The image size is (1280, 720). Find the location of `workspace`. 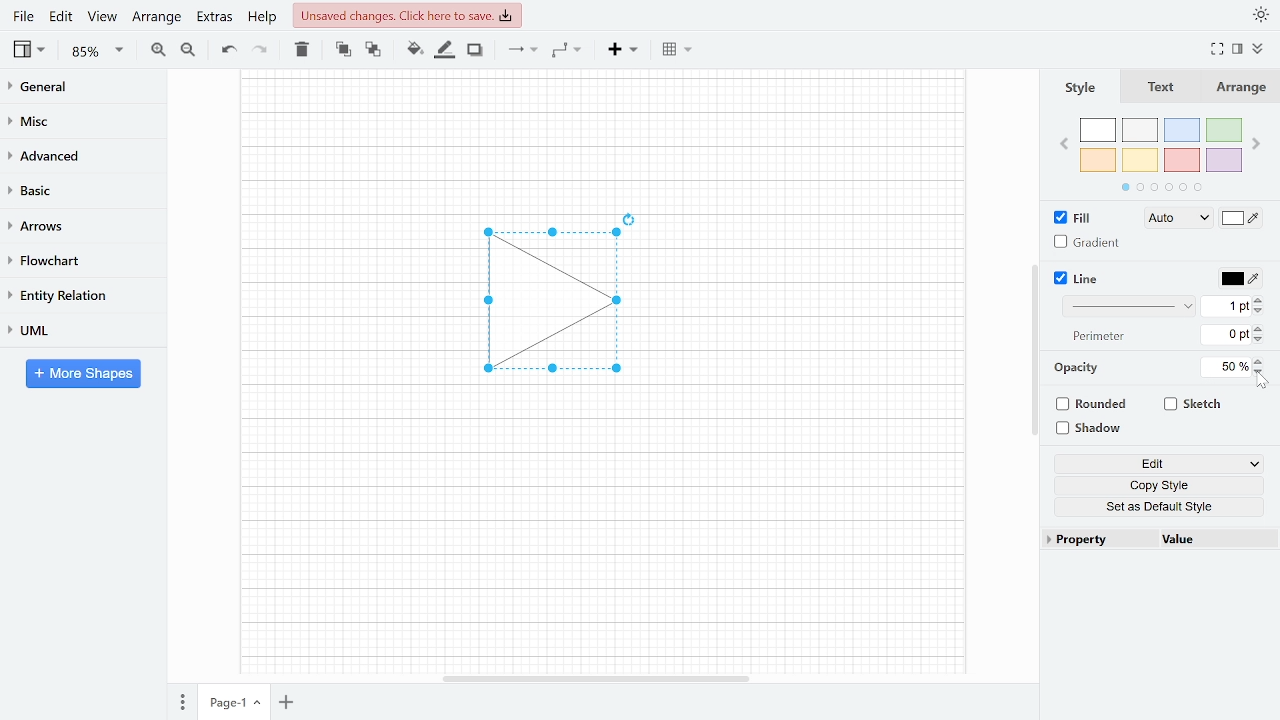

workspace is located at coordinates (343, 302).